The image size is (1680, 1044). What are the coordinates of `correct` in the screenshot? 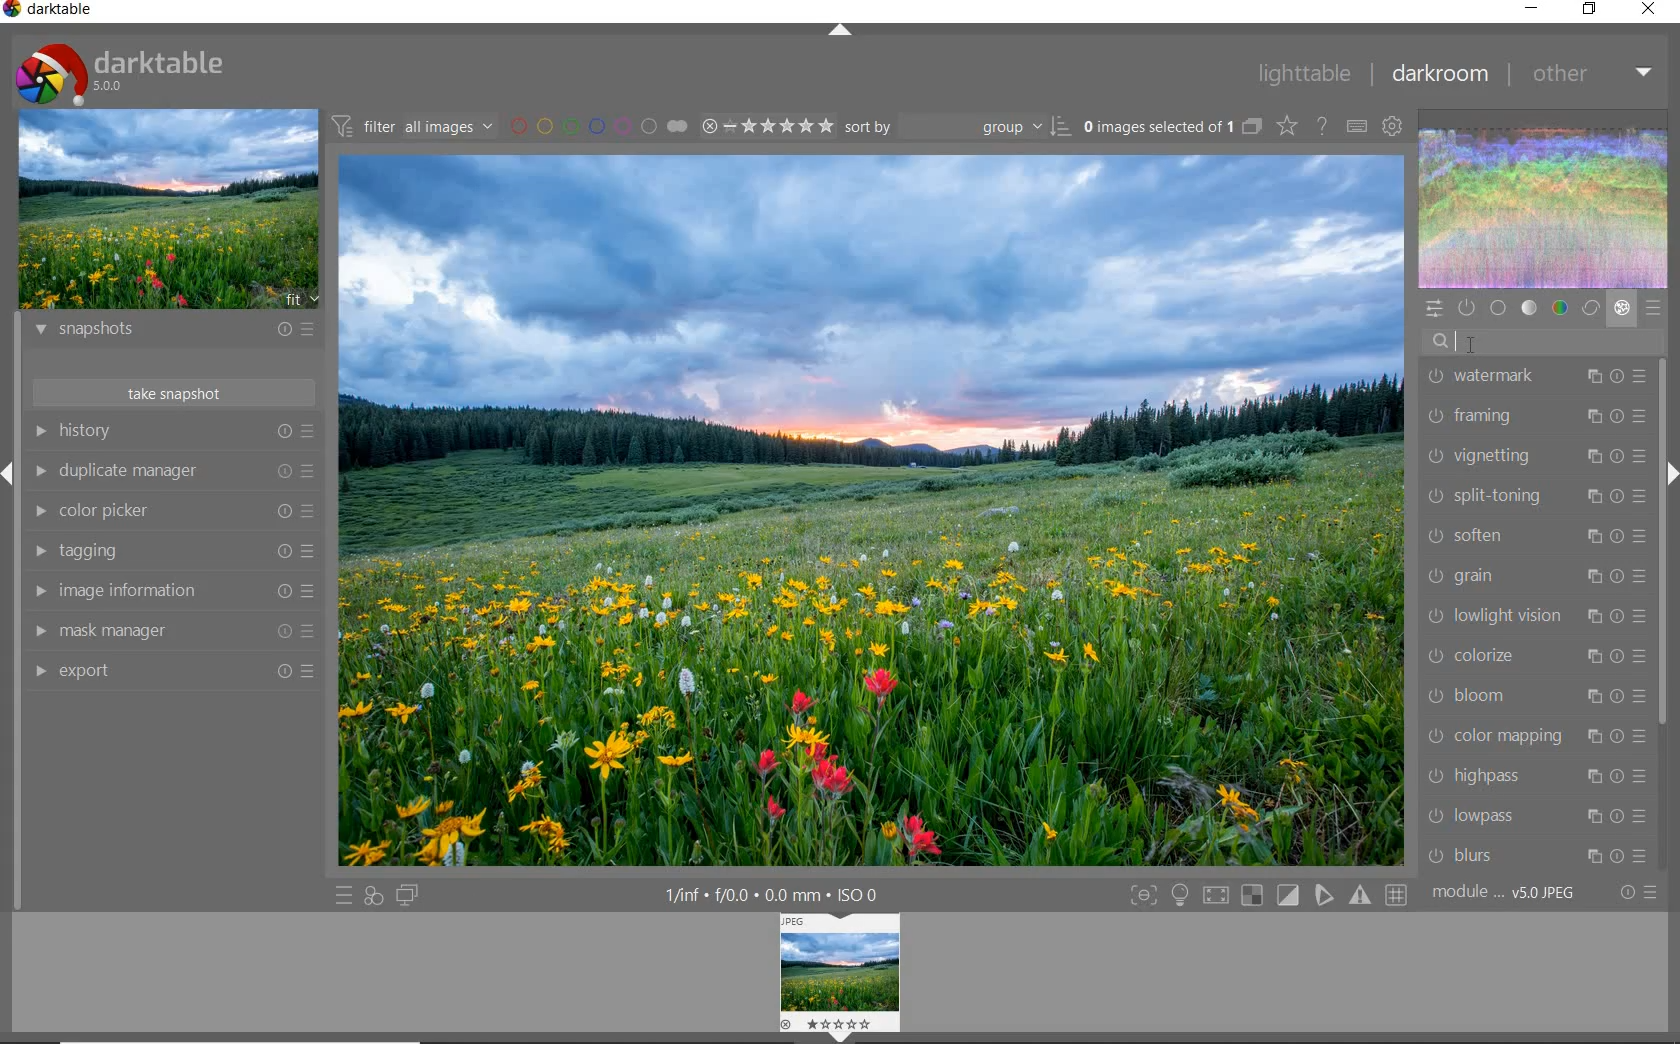 It's located at (1591, 309).